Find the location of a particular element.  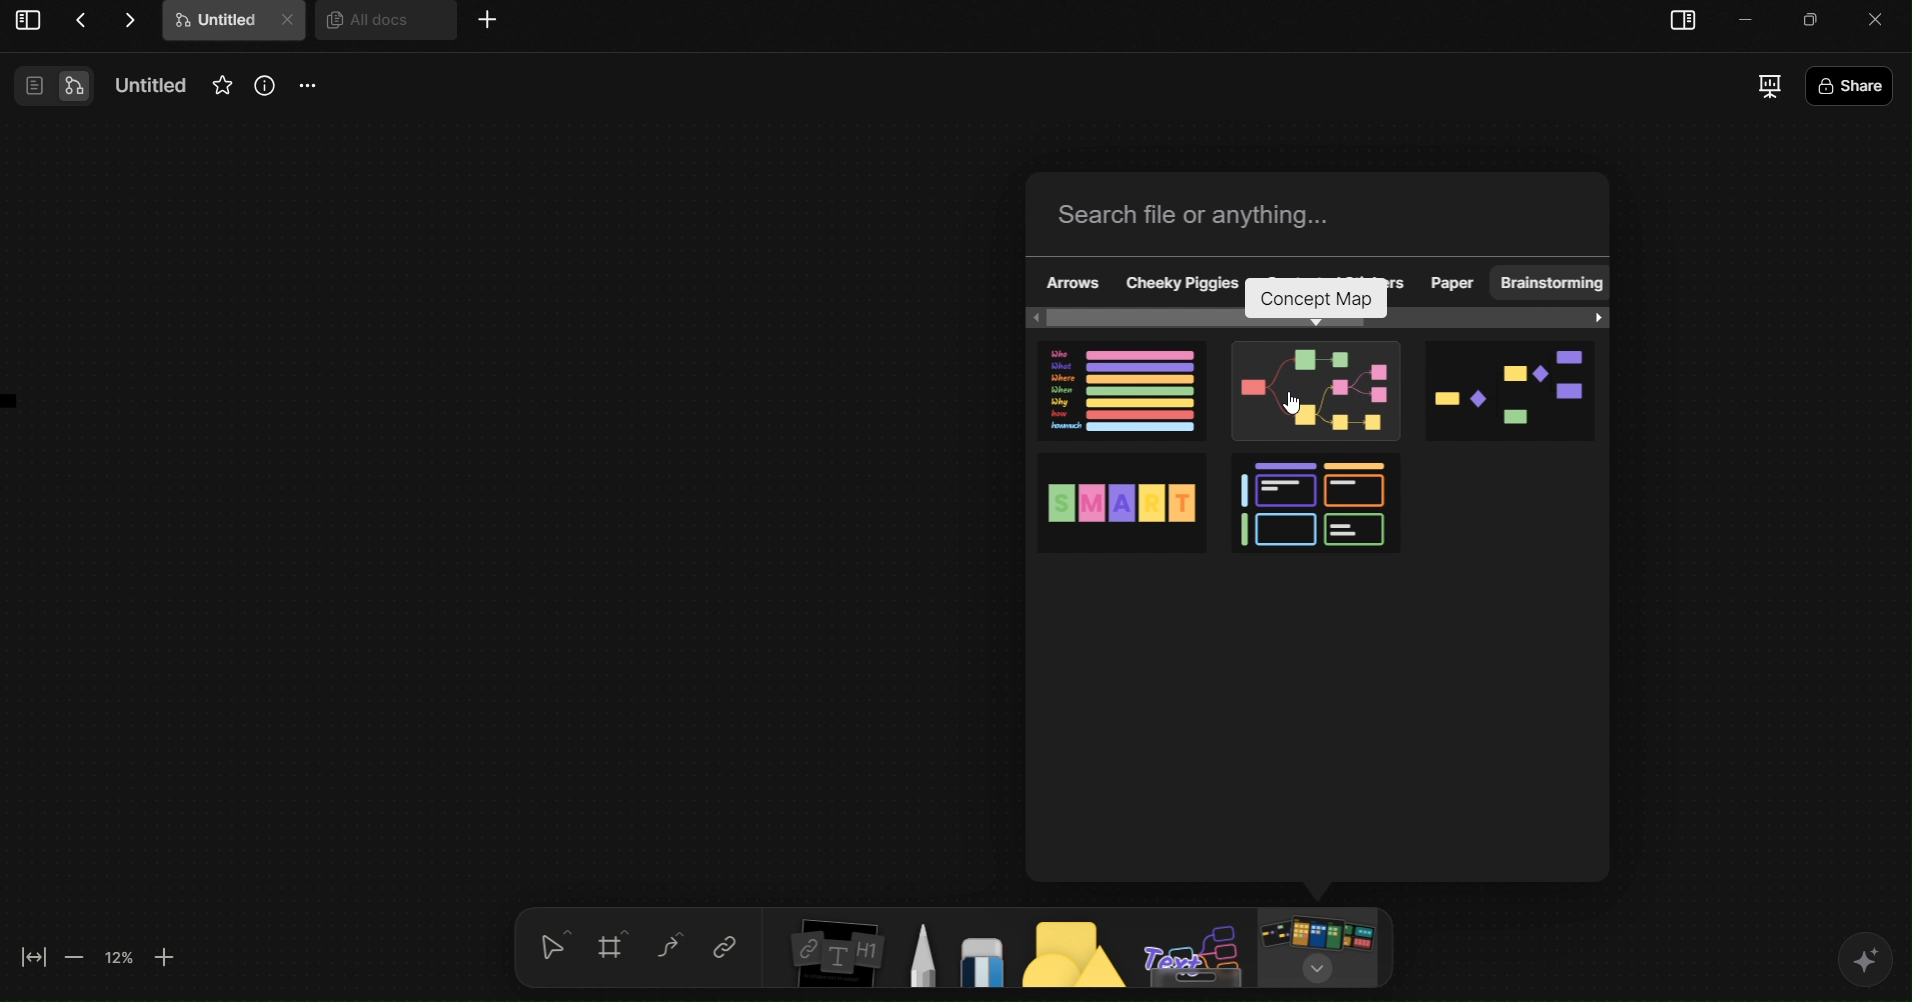

SMART Goals Template is located at coordinates (1121, 507).